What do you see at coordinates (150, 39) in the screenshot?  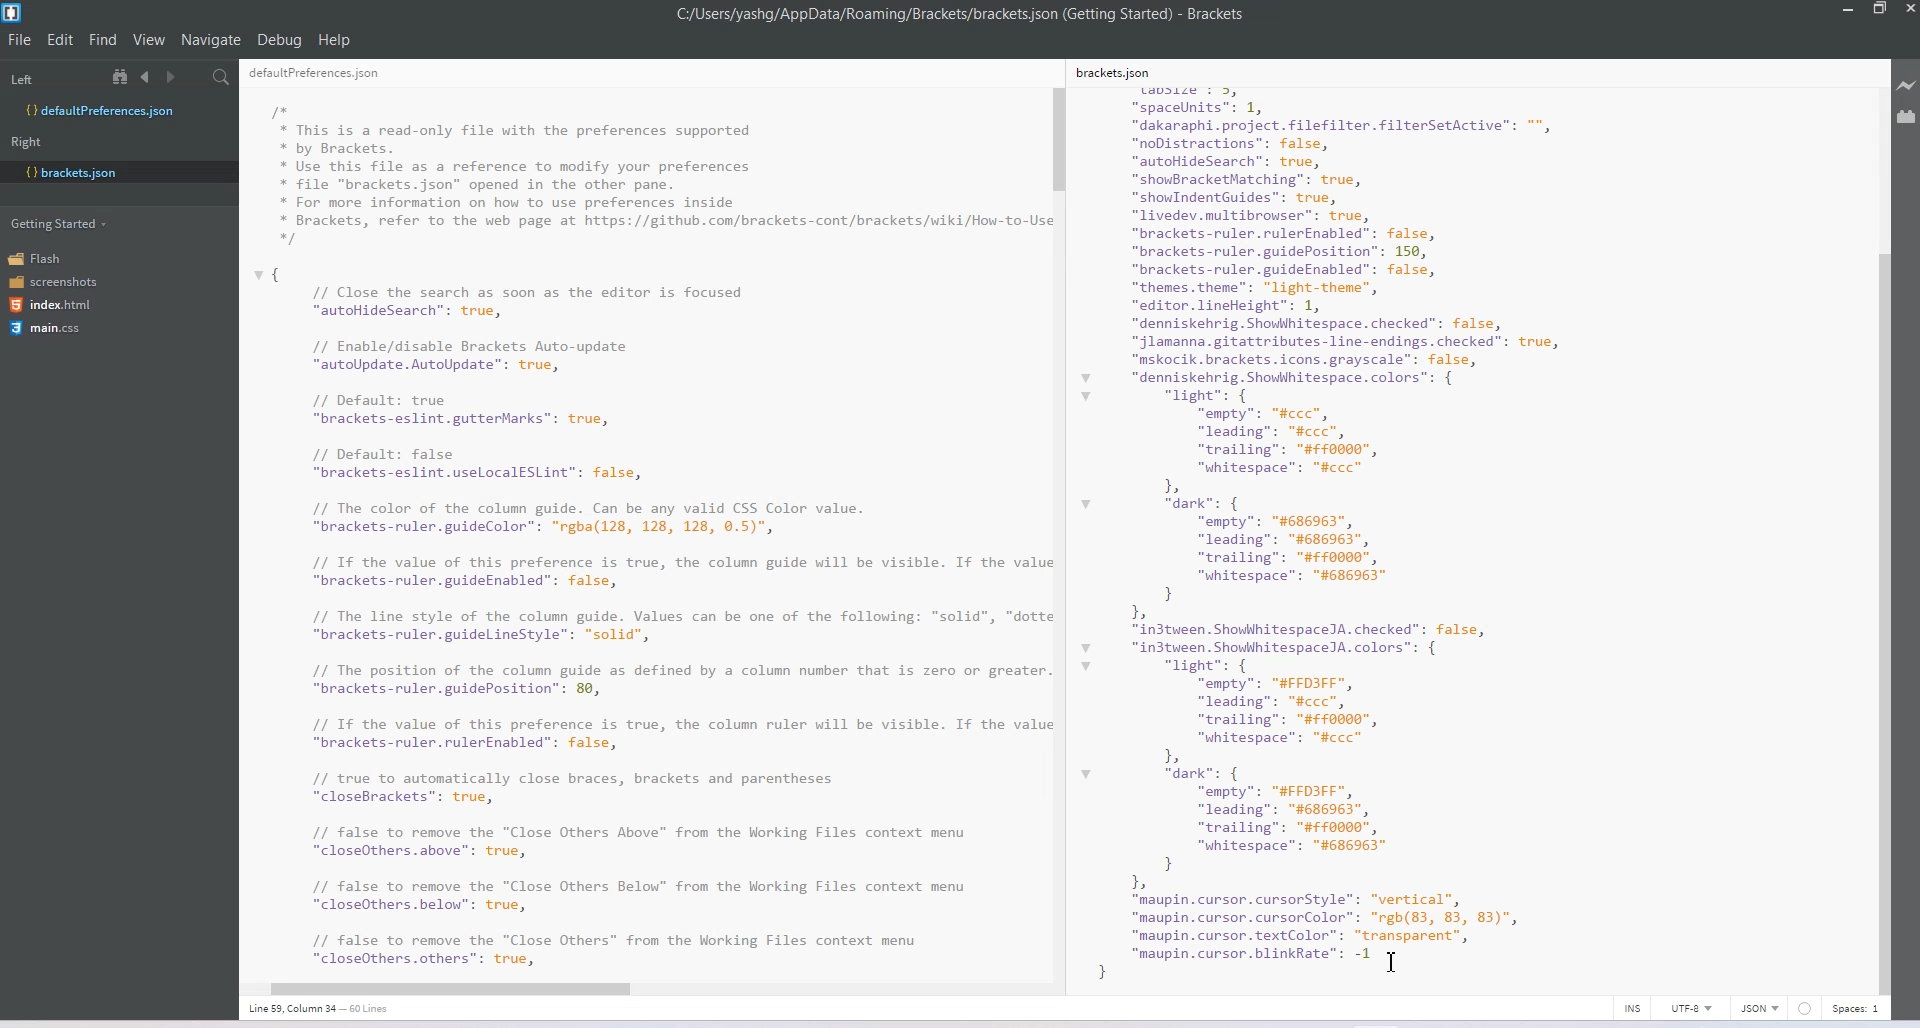 I see `View` at bounding box center [150, 39].